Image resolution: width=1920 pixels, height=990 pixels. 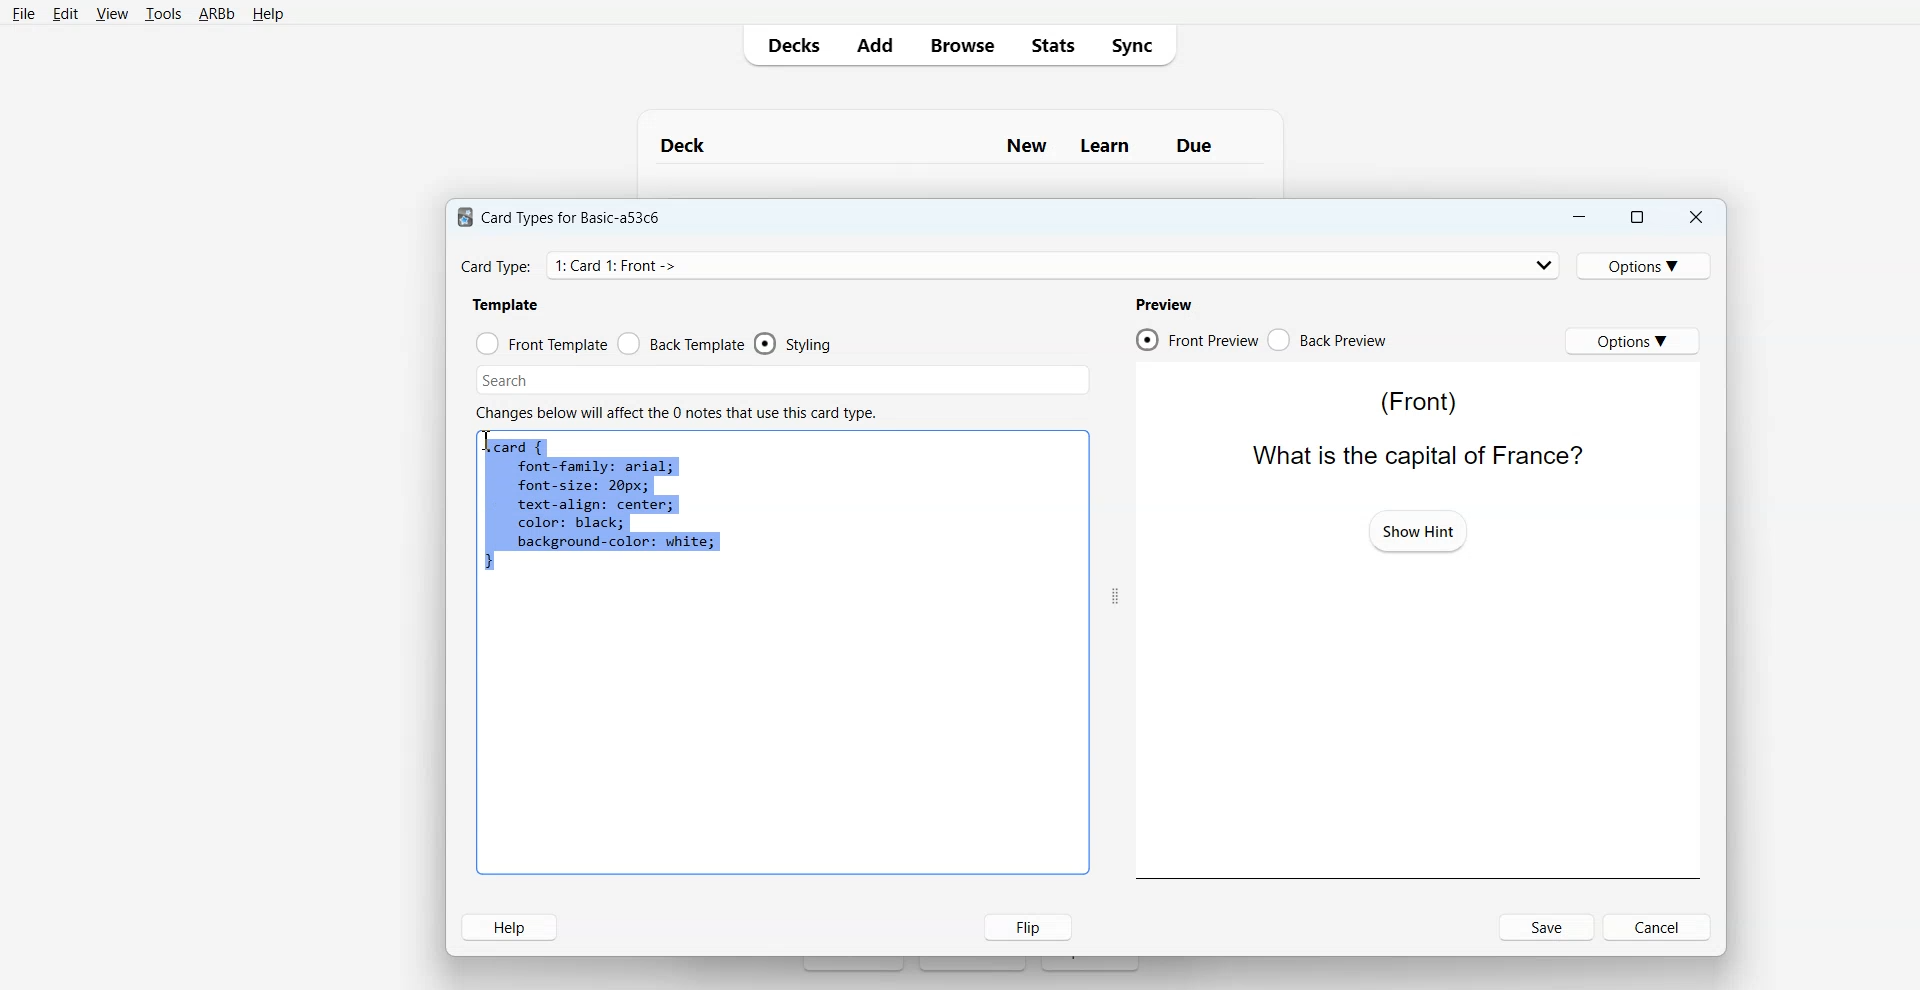 What do you see at coordinates (1632, 340) in the screenshot?
I see `Options` at bounding box center [1632, 340].